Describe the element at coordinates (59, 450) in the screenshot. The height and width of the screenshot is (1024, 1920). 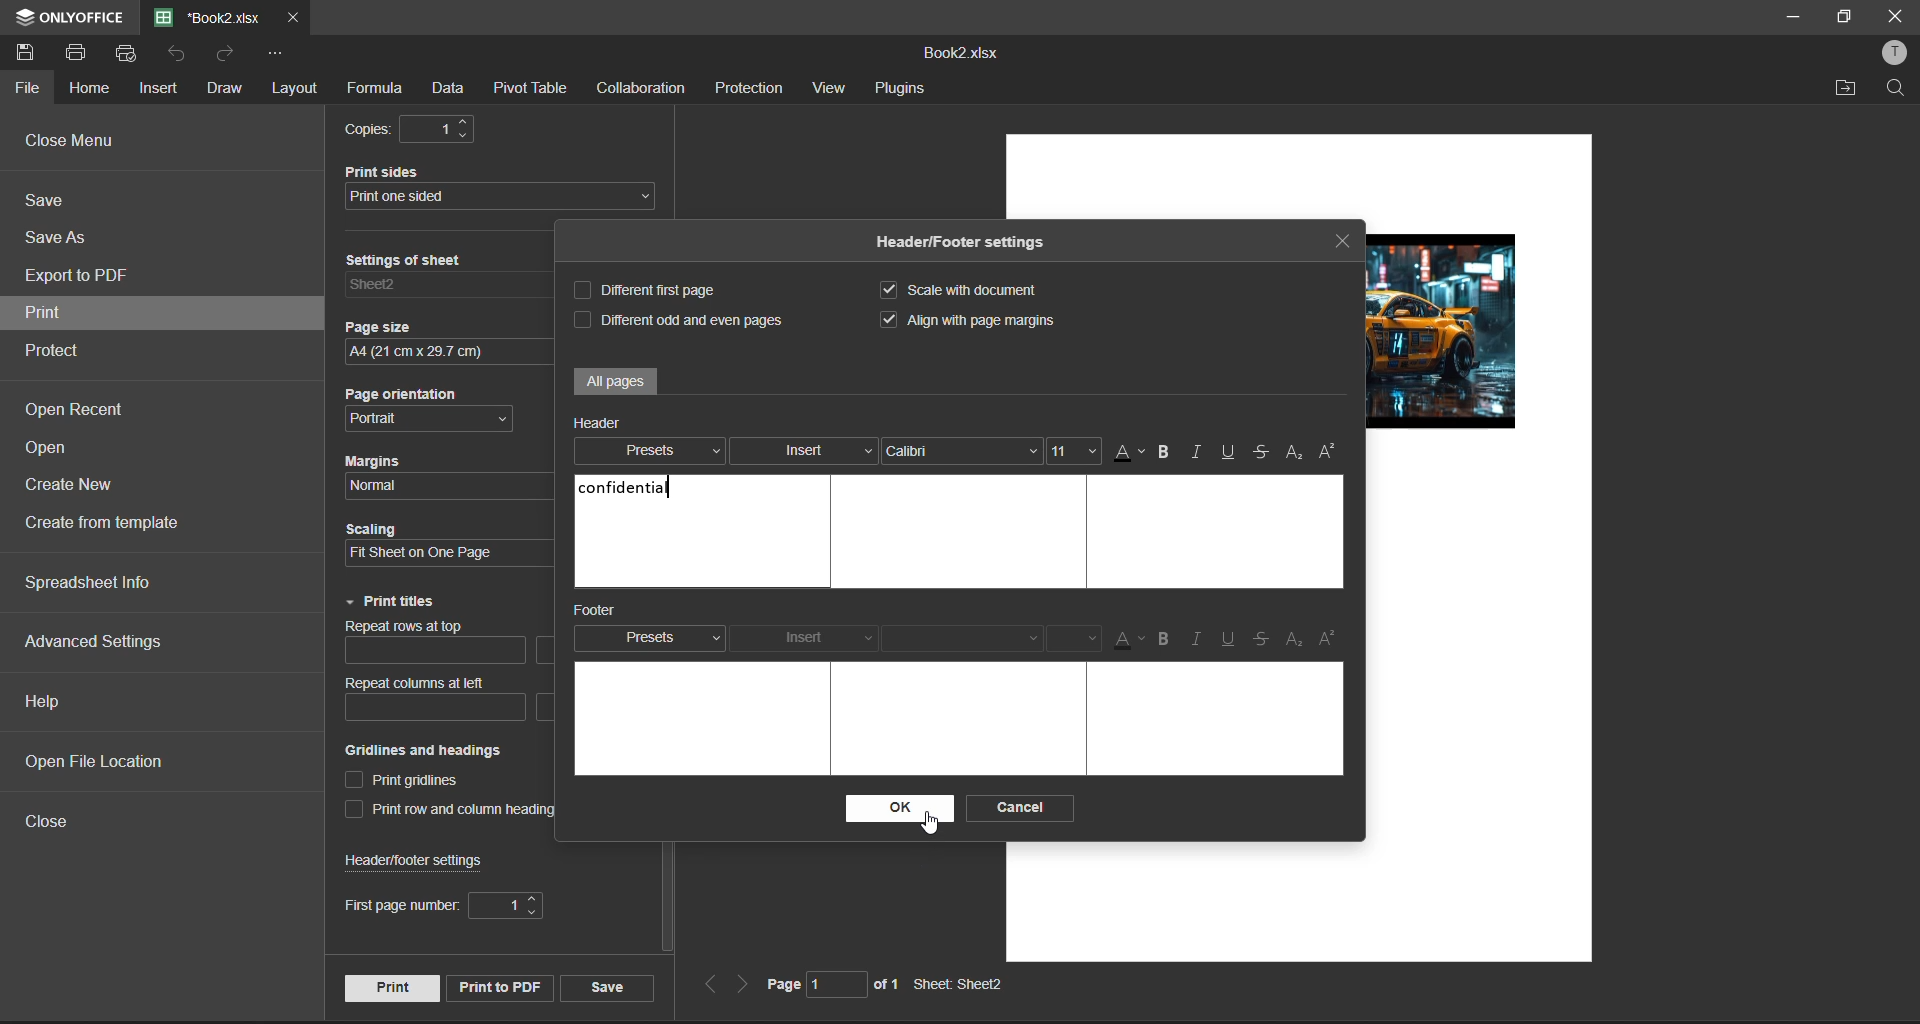
I see `open` at that location.